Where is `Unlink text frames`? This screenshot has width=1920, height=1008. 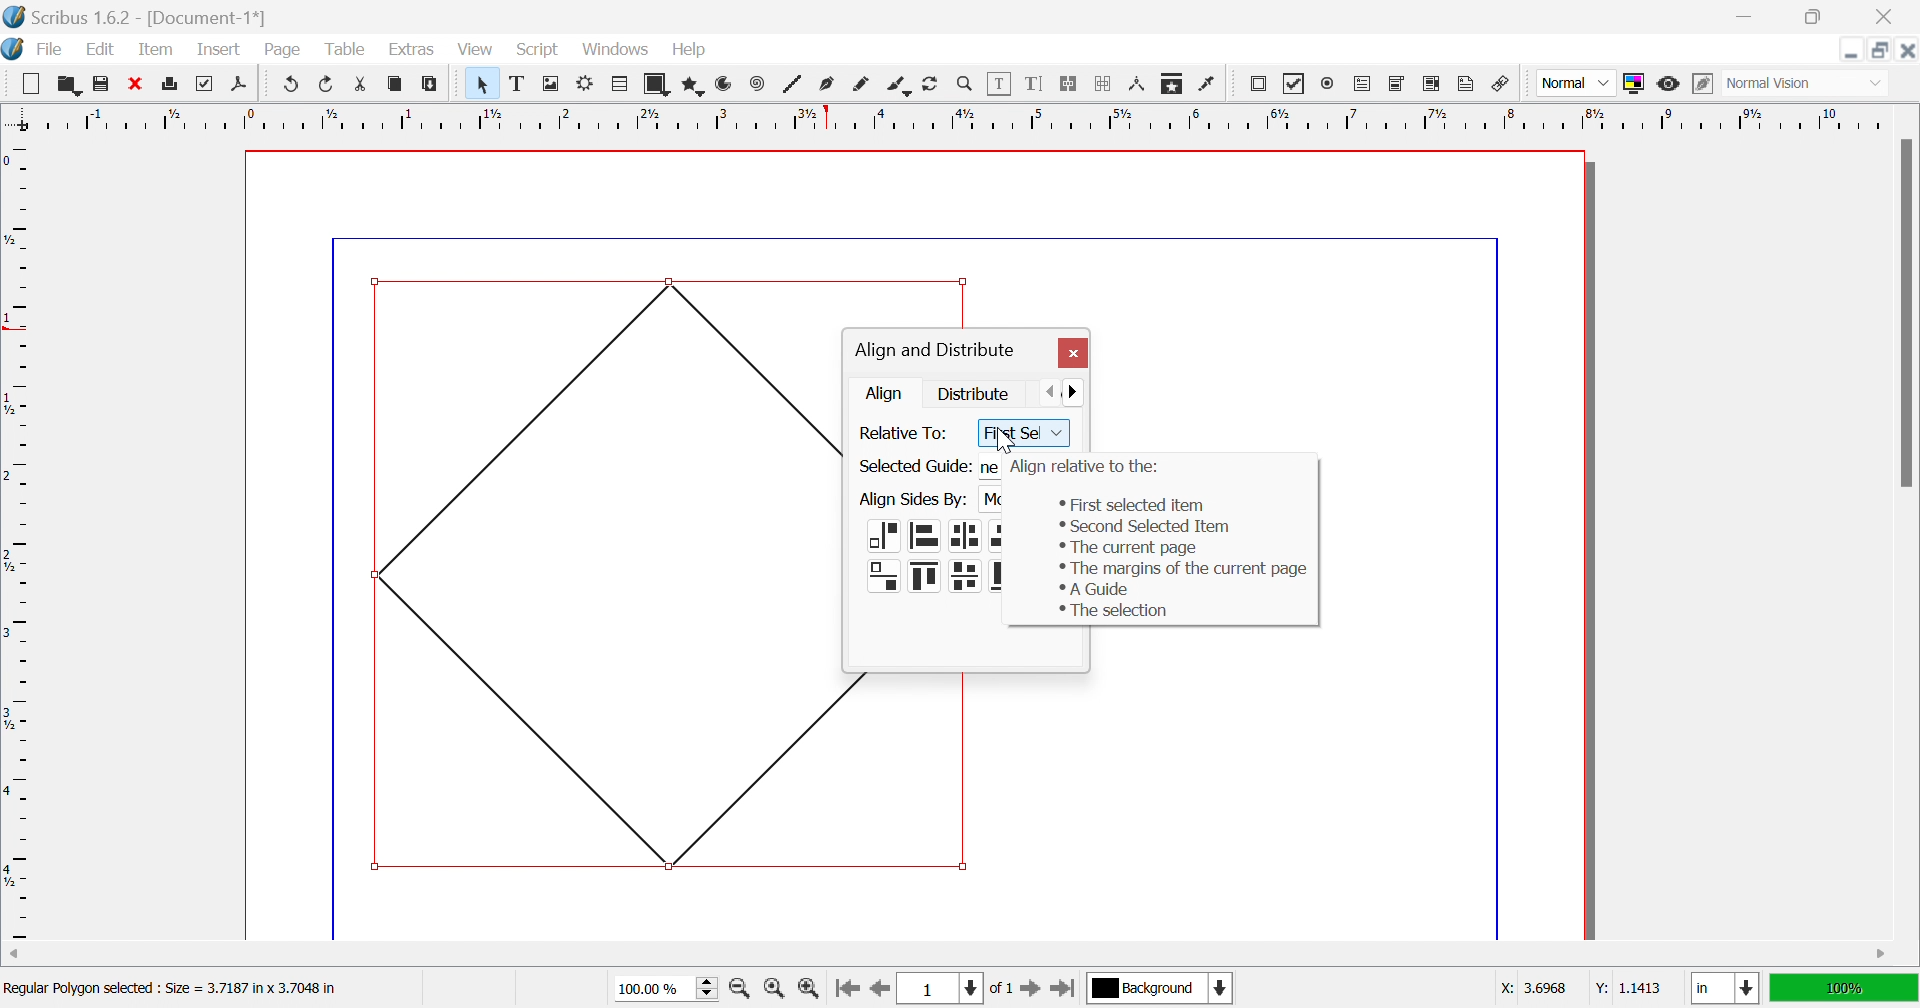 Unlink text frames is located at coordinates (1103, 84).